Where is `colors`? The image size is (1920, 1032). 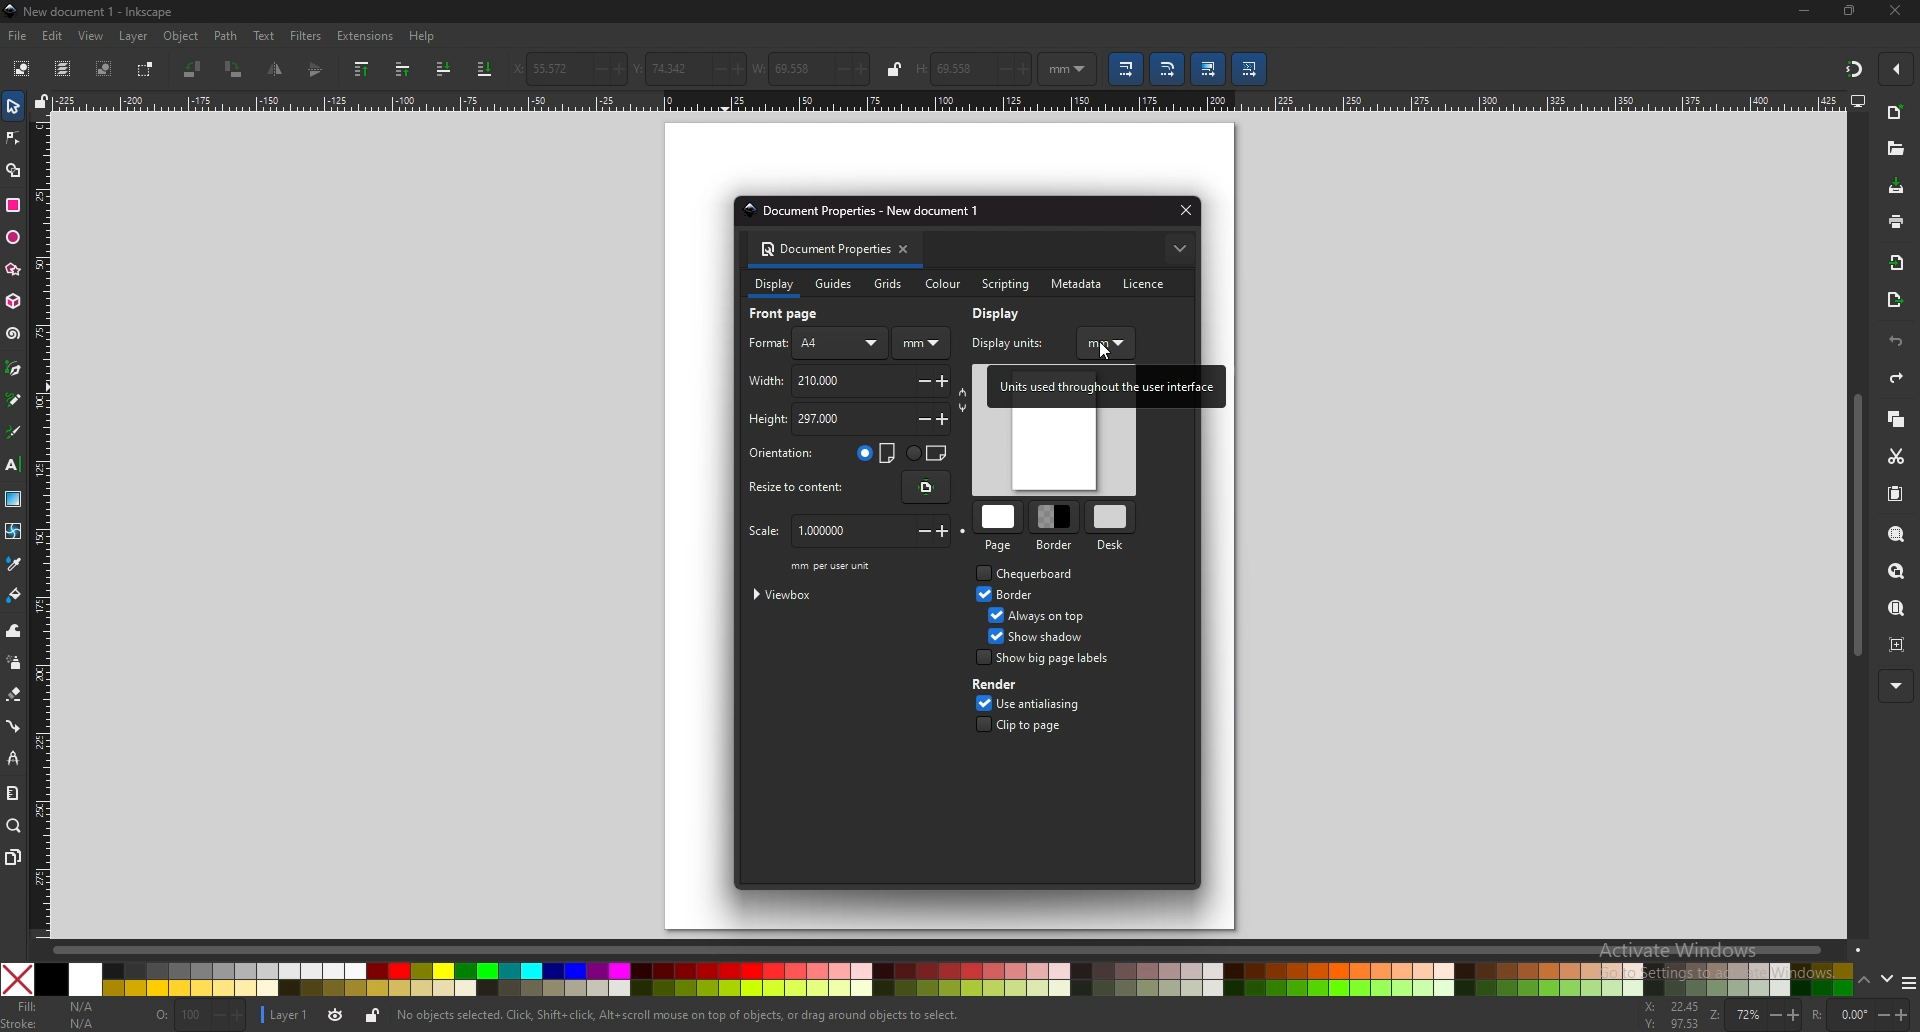
colors is located at coordinates (946, 980).